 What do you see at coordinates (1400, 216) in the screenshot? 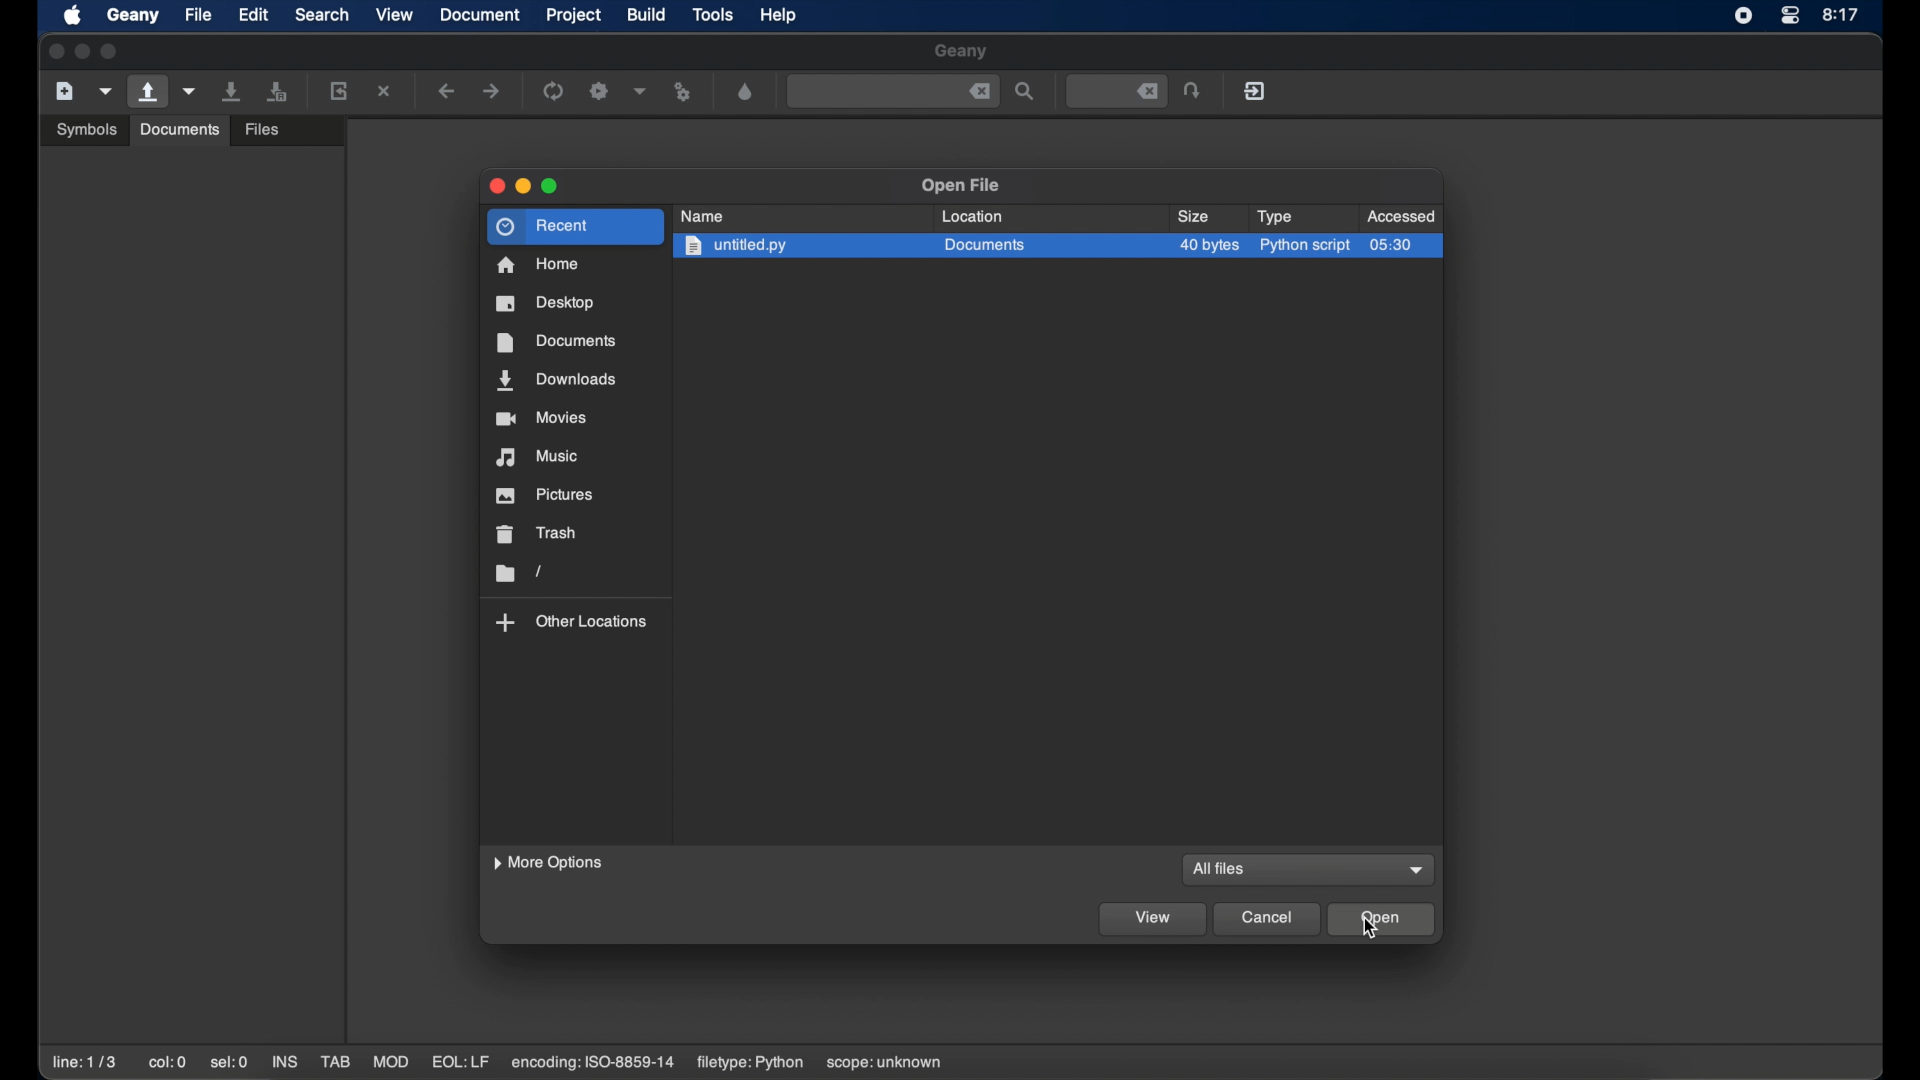
I see `accessed` at bounding box center [1400, 216].